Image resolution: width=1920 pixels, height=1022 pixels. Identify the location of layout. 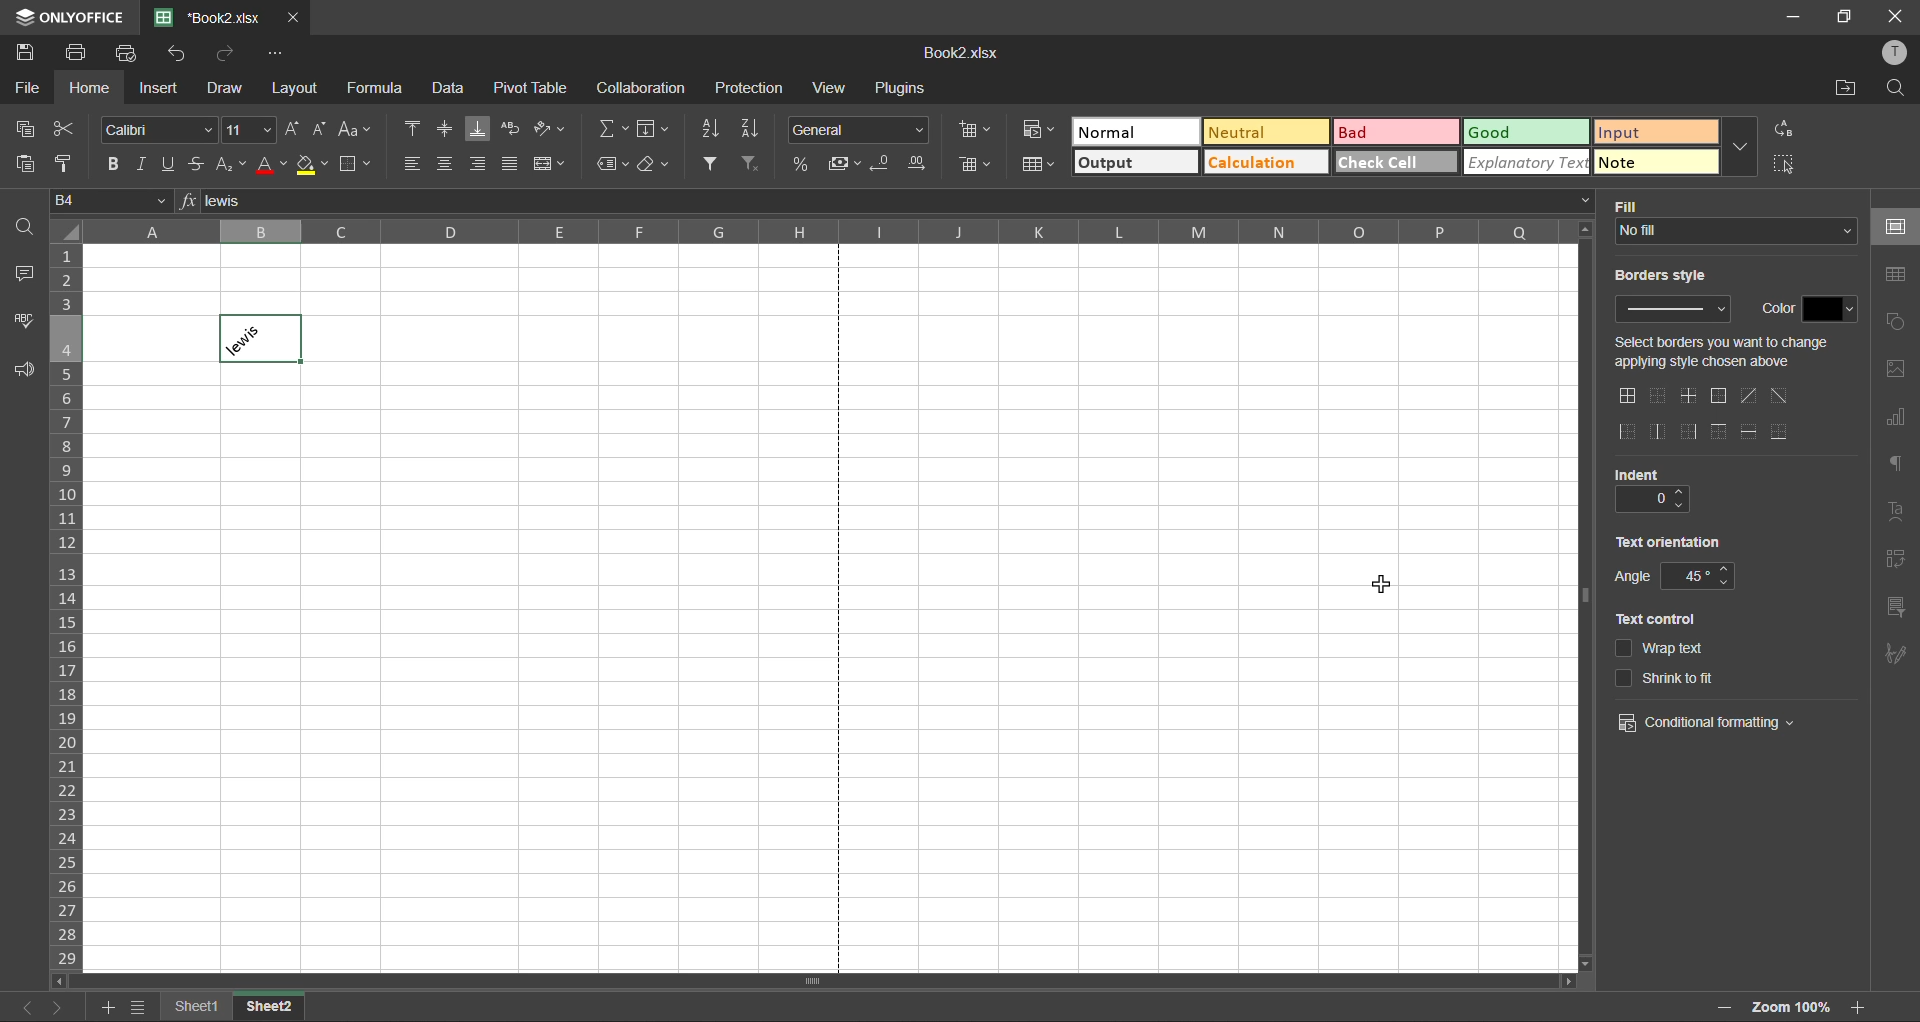
(294, 88).